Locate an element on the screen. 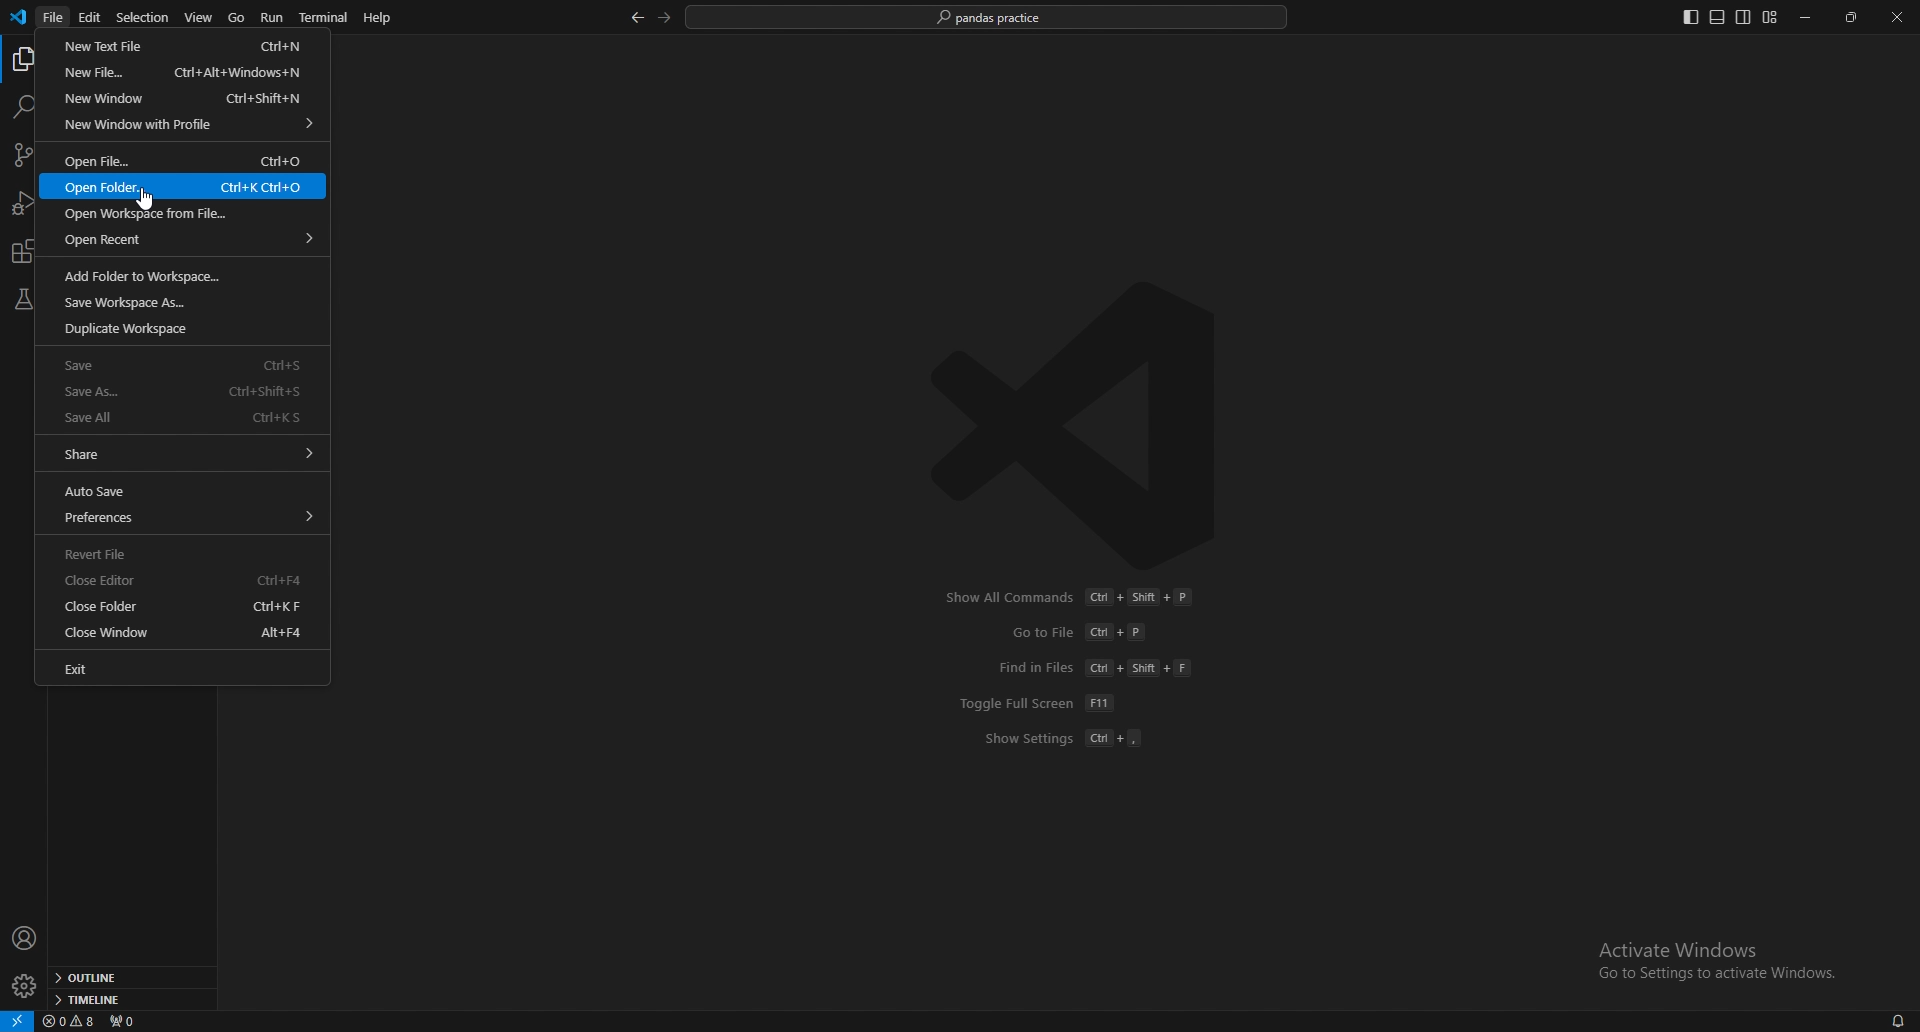 The image size is (1920, 1032). timeline is located at coordinates (129, 998).